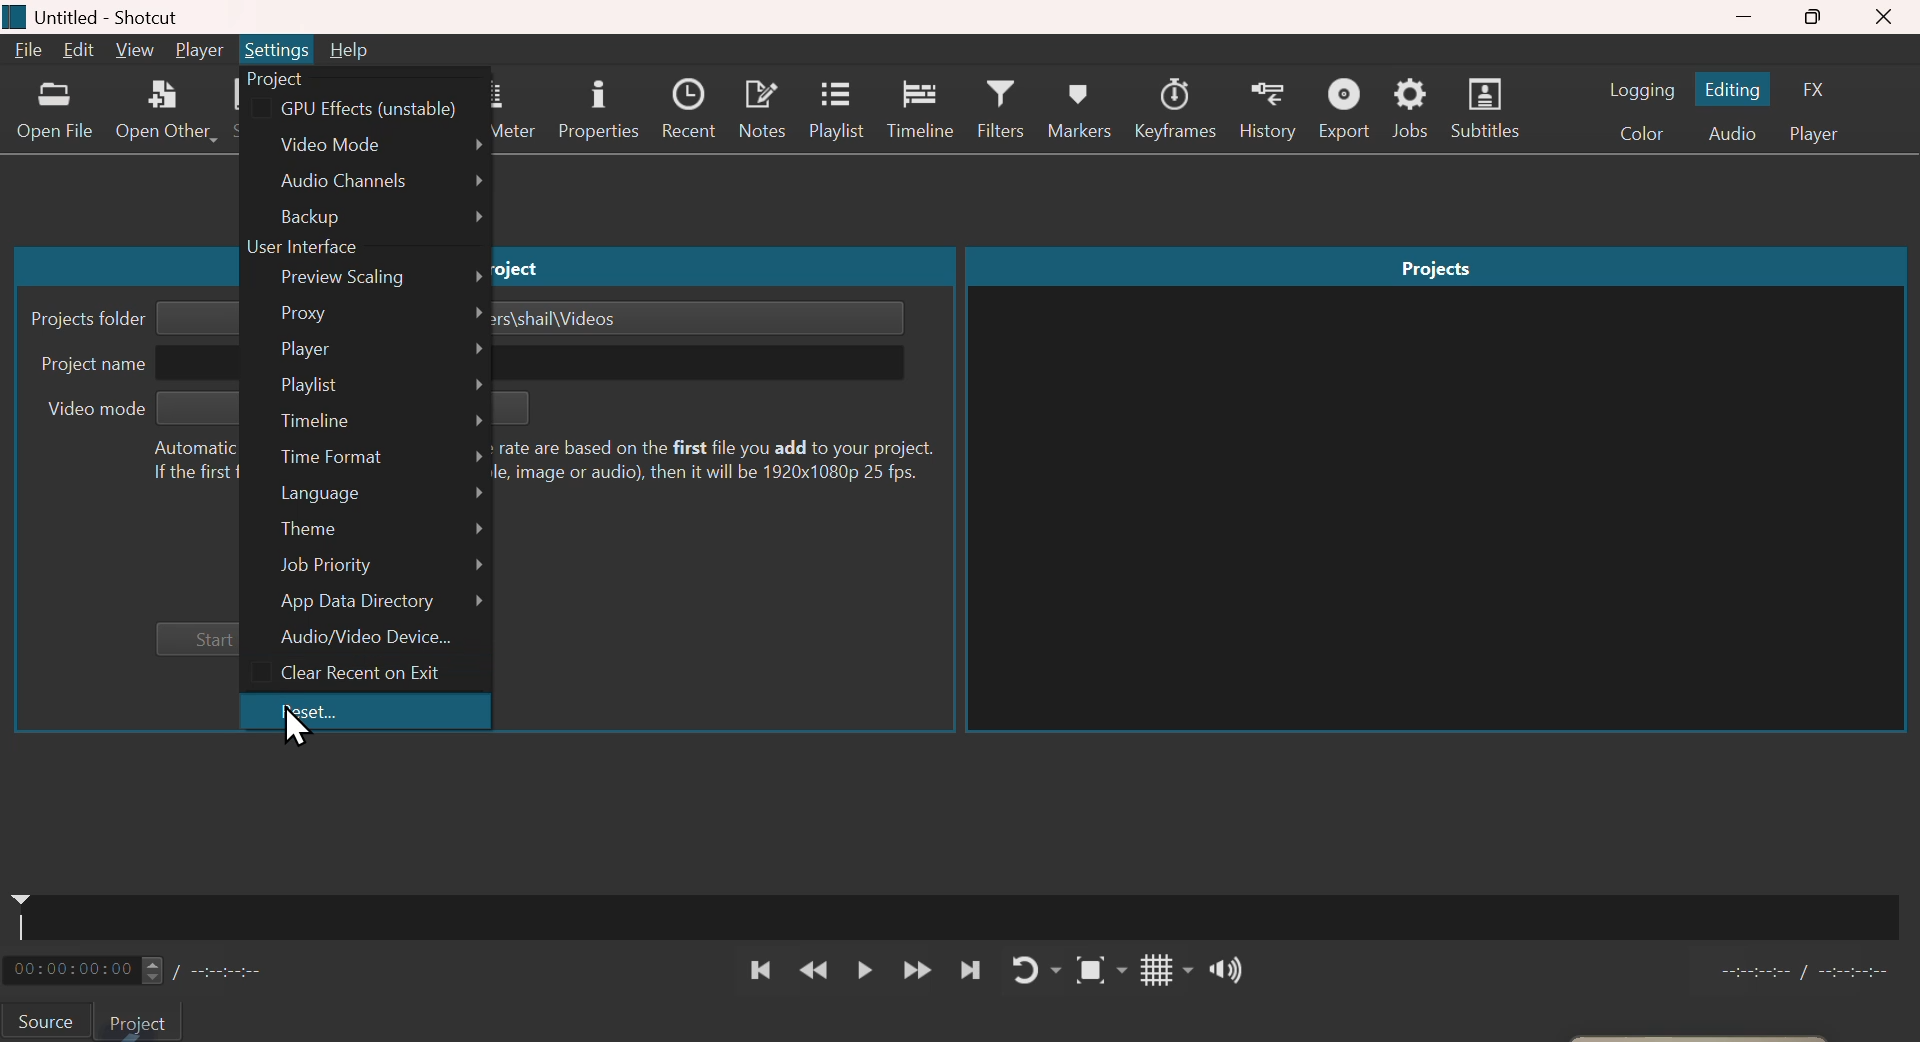 This screenshot has width=1920, height=1042. Describe the element at coordinates (200, 50) in the screenshot. I see `Player` at that location.